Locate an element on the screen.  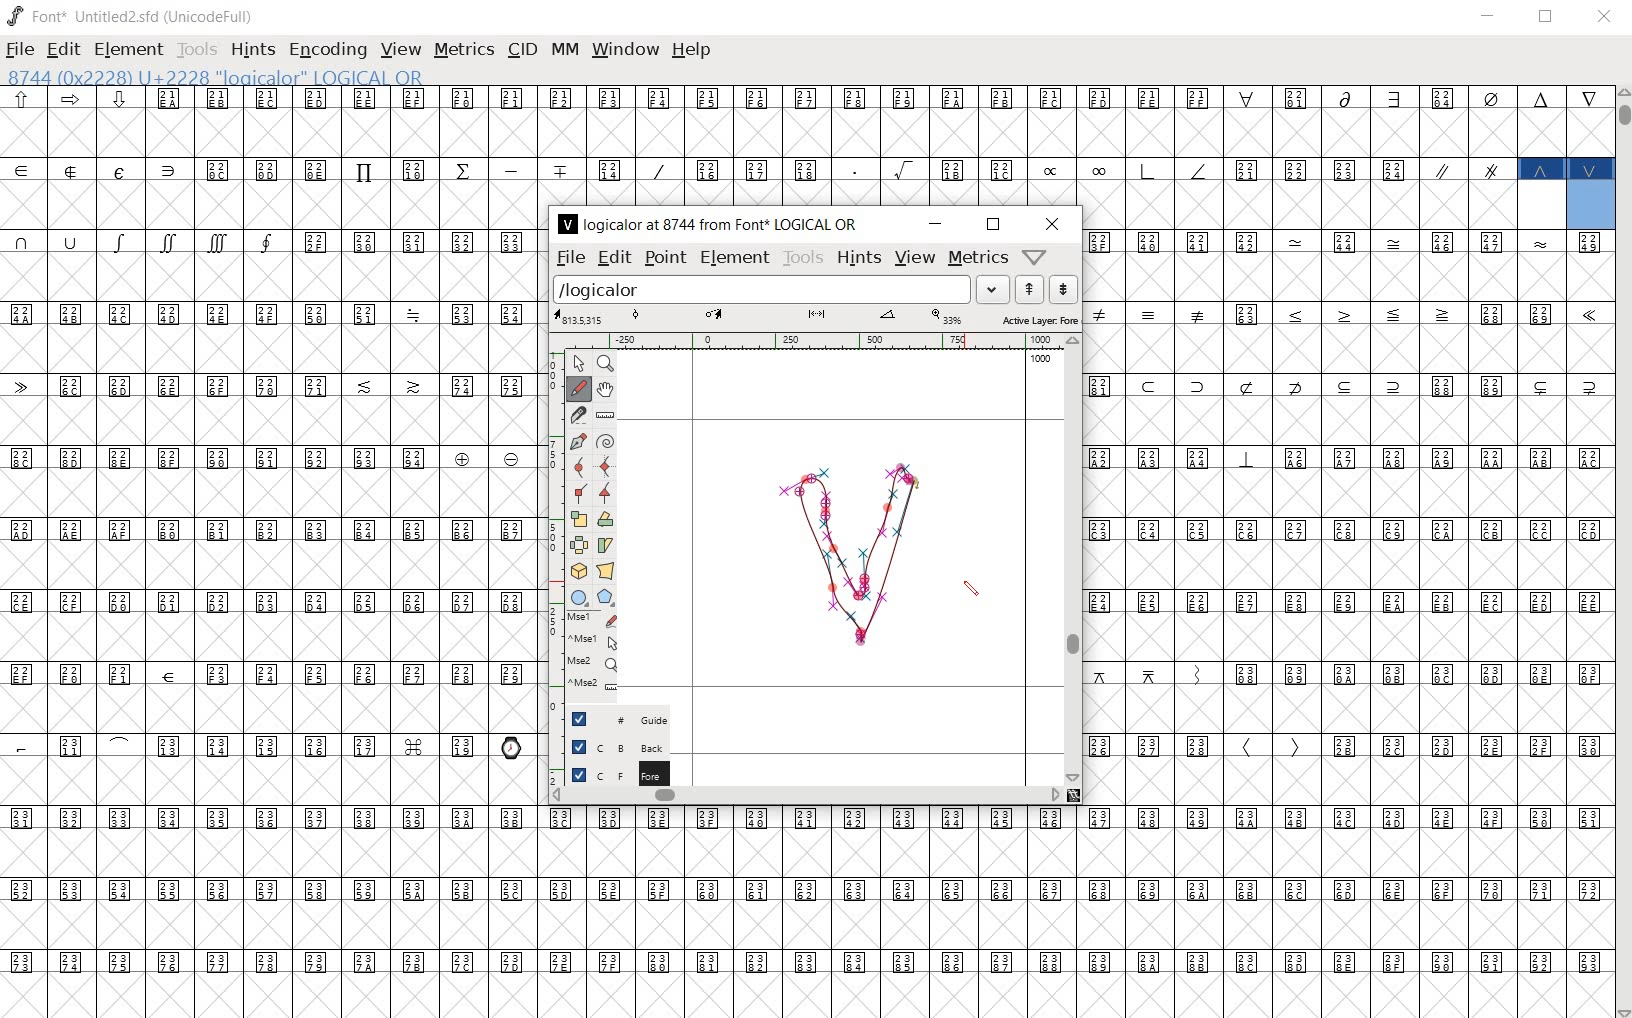
add a point, then drag out its control points is located at coordinates (577, 439).